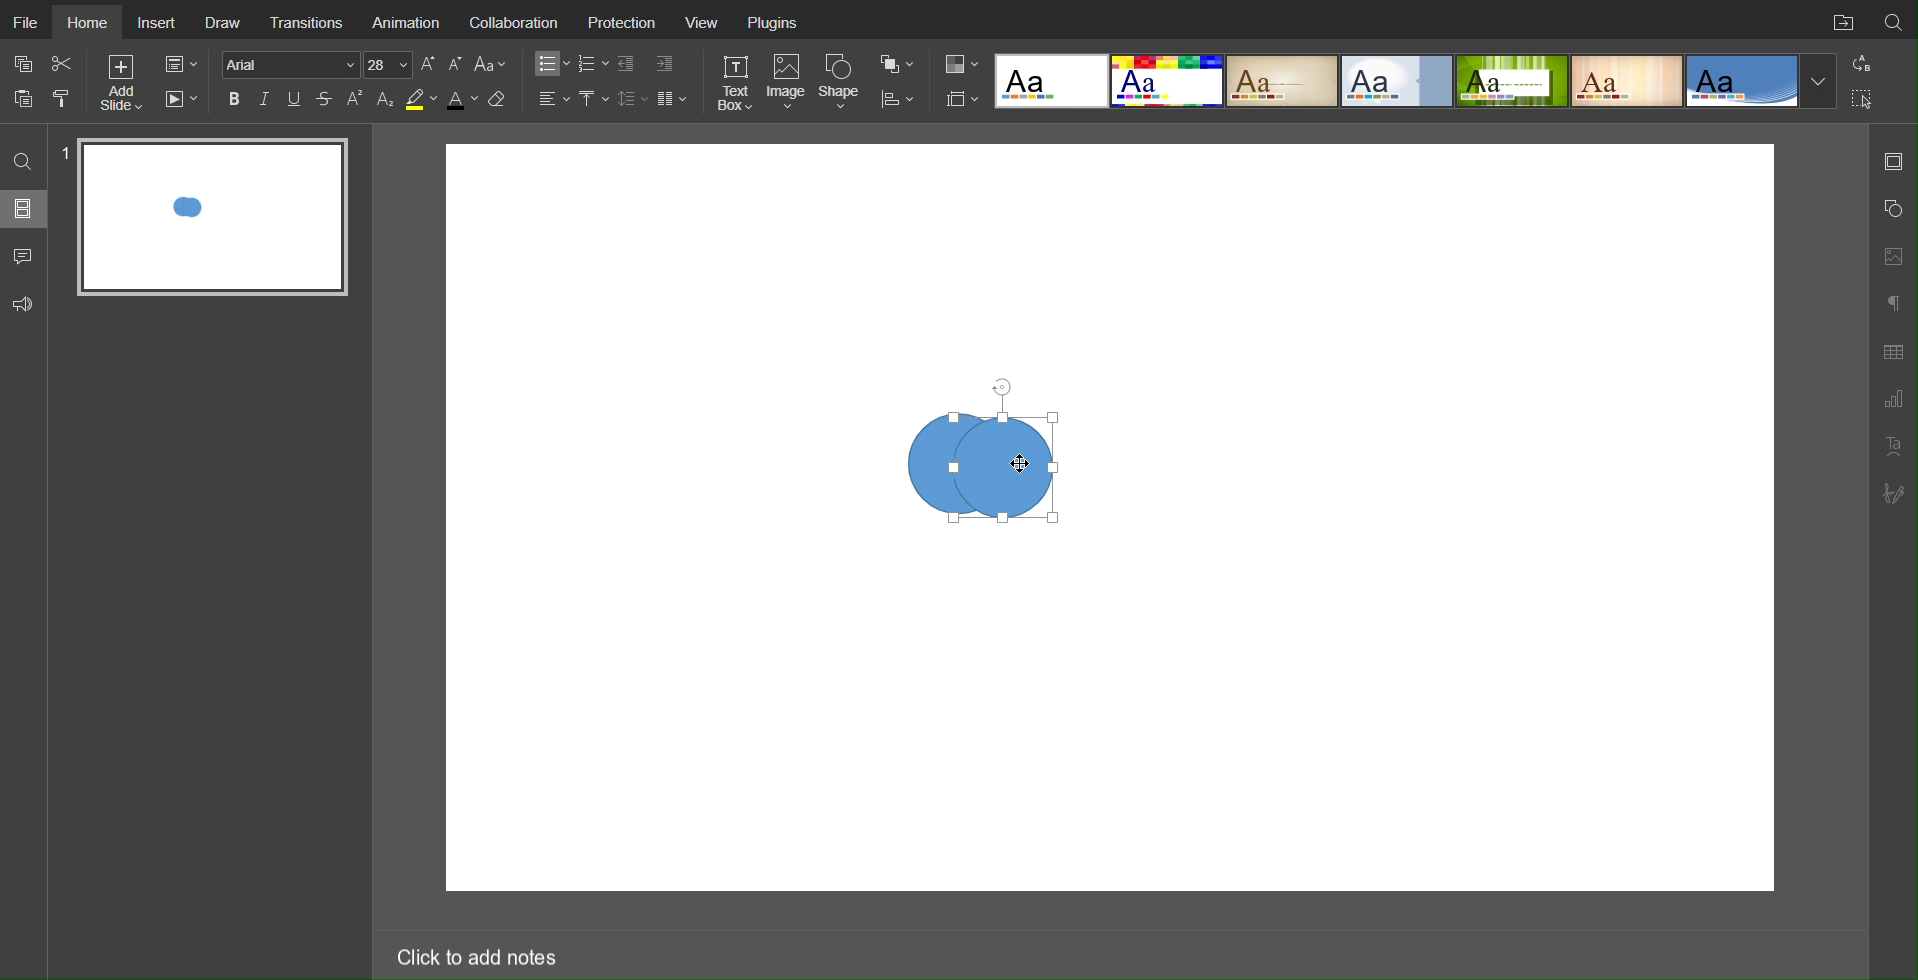 This screenshot has width=1918, height=980. What do you see at coordinates (632, 98) in the screenshot?
I see `Line Spacing` at bounding box center [632, 98].